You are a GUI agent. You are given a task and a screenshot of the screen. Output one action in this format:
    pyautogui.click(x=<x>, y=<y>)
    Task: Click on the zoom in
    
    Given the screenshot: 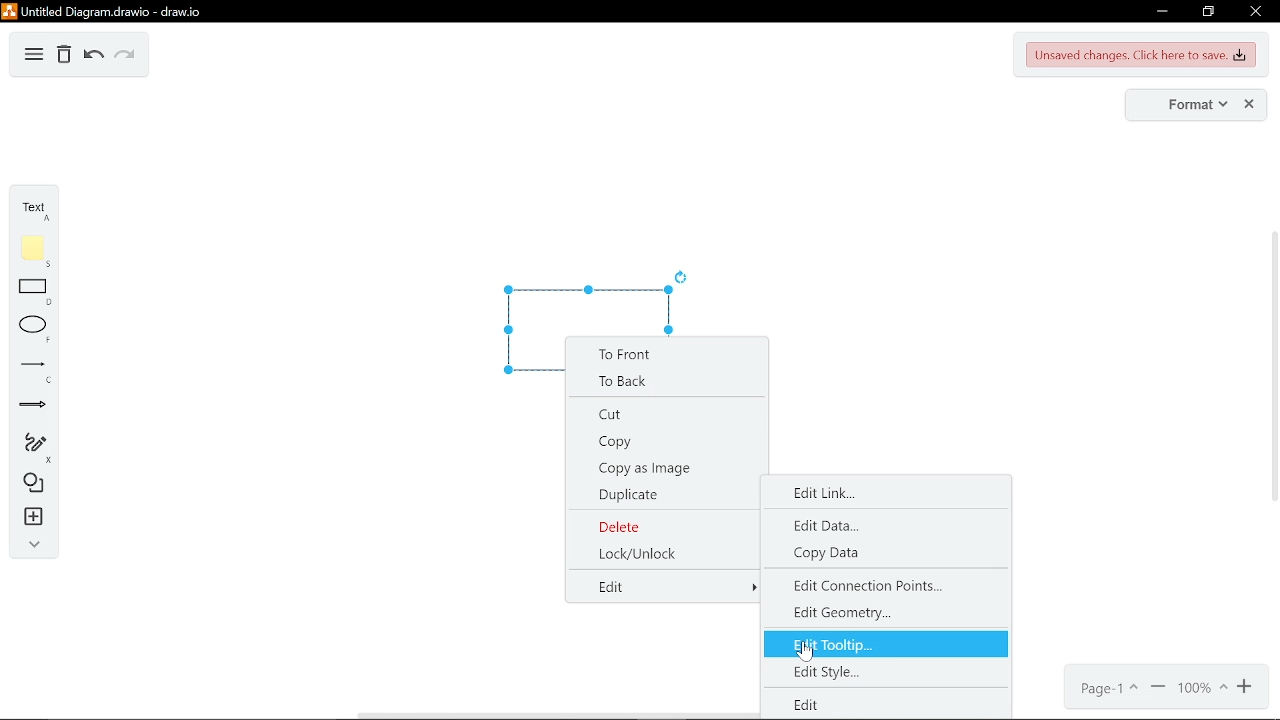 What is the action you would take?
    pyautogui.click(x=1247, y=687)
    